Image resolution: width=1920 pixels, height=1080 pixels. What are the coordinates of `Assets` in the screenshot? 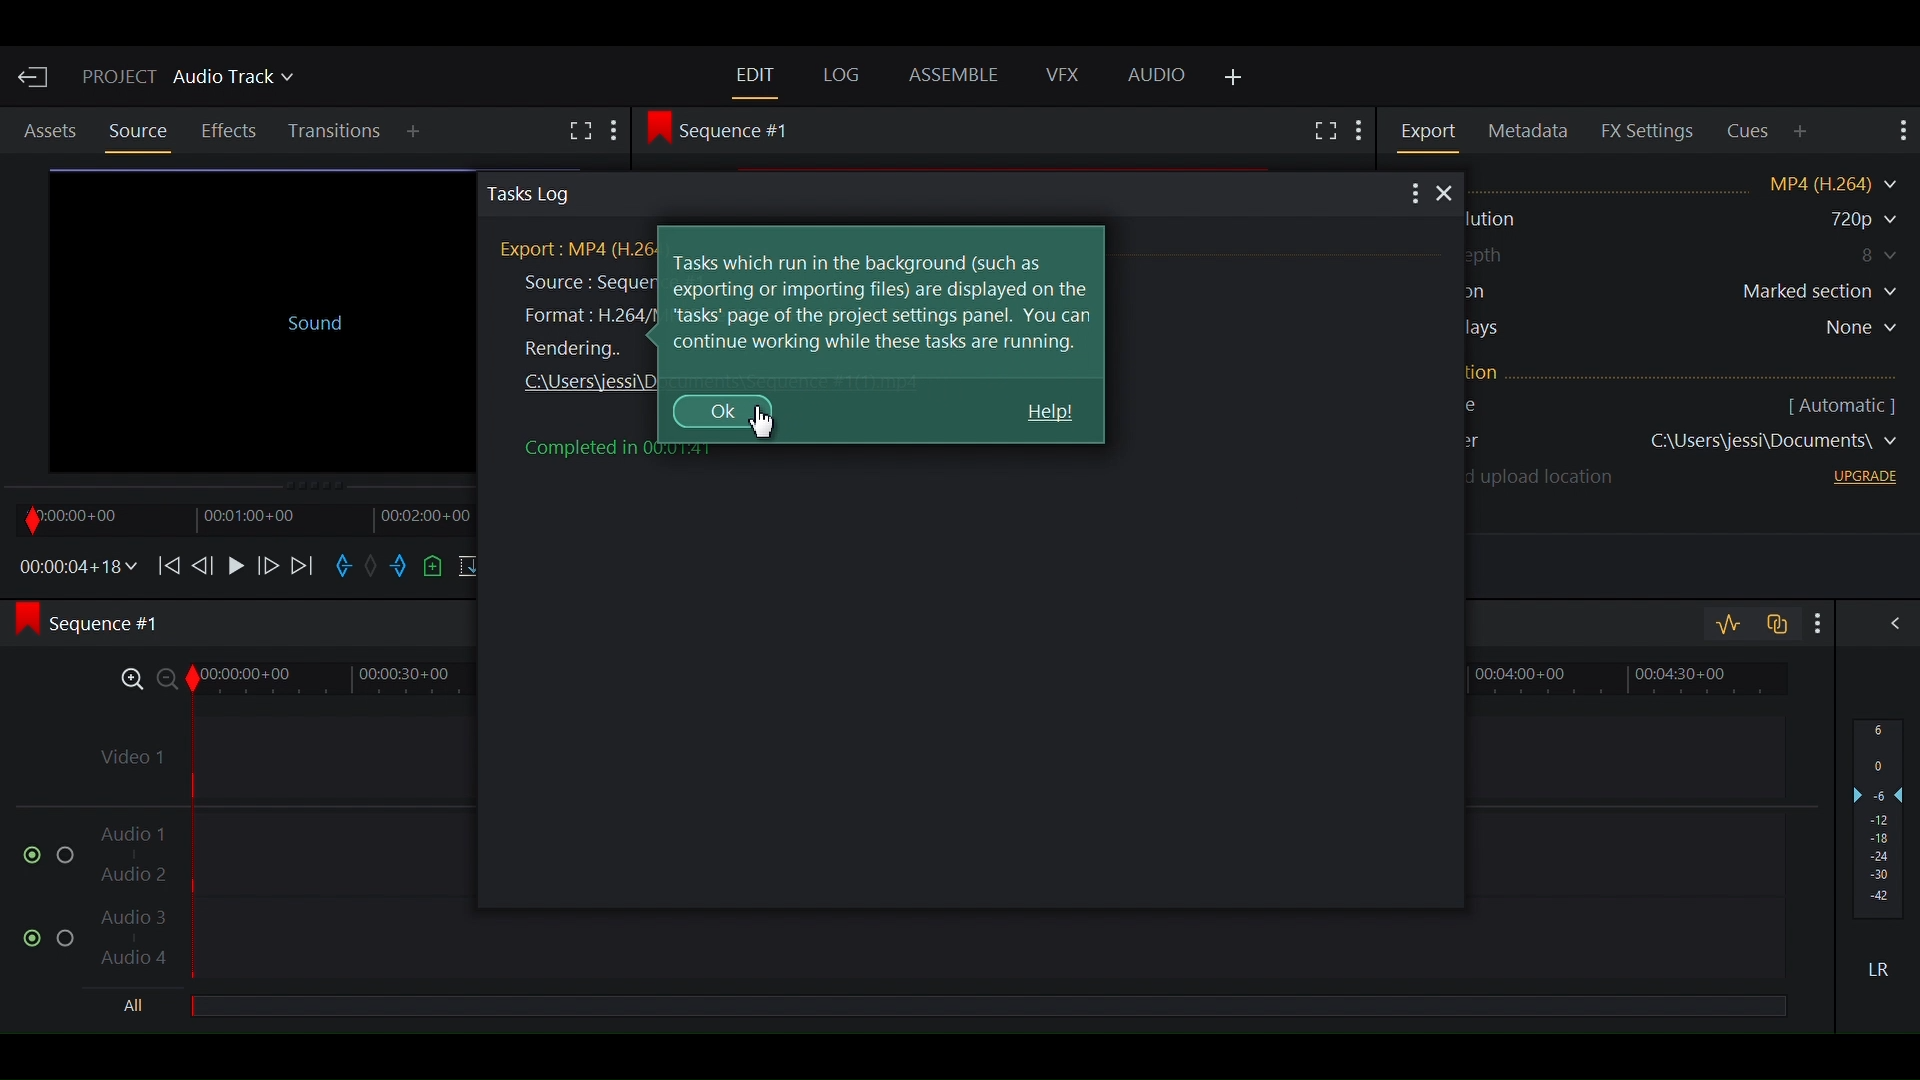 It's located at (50, 132).